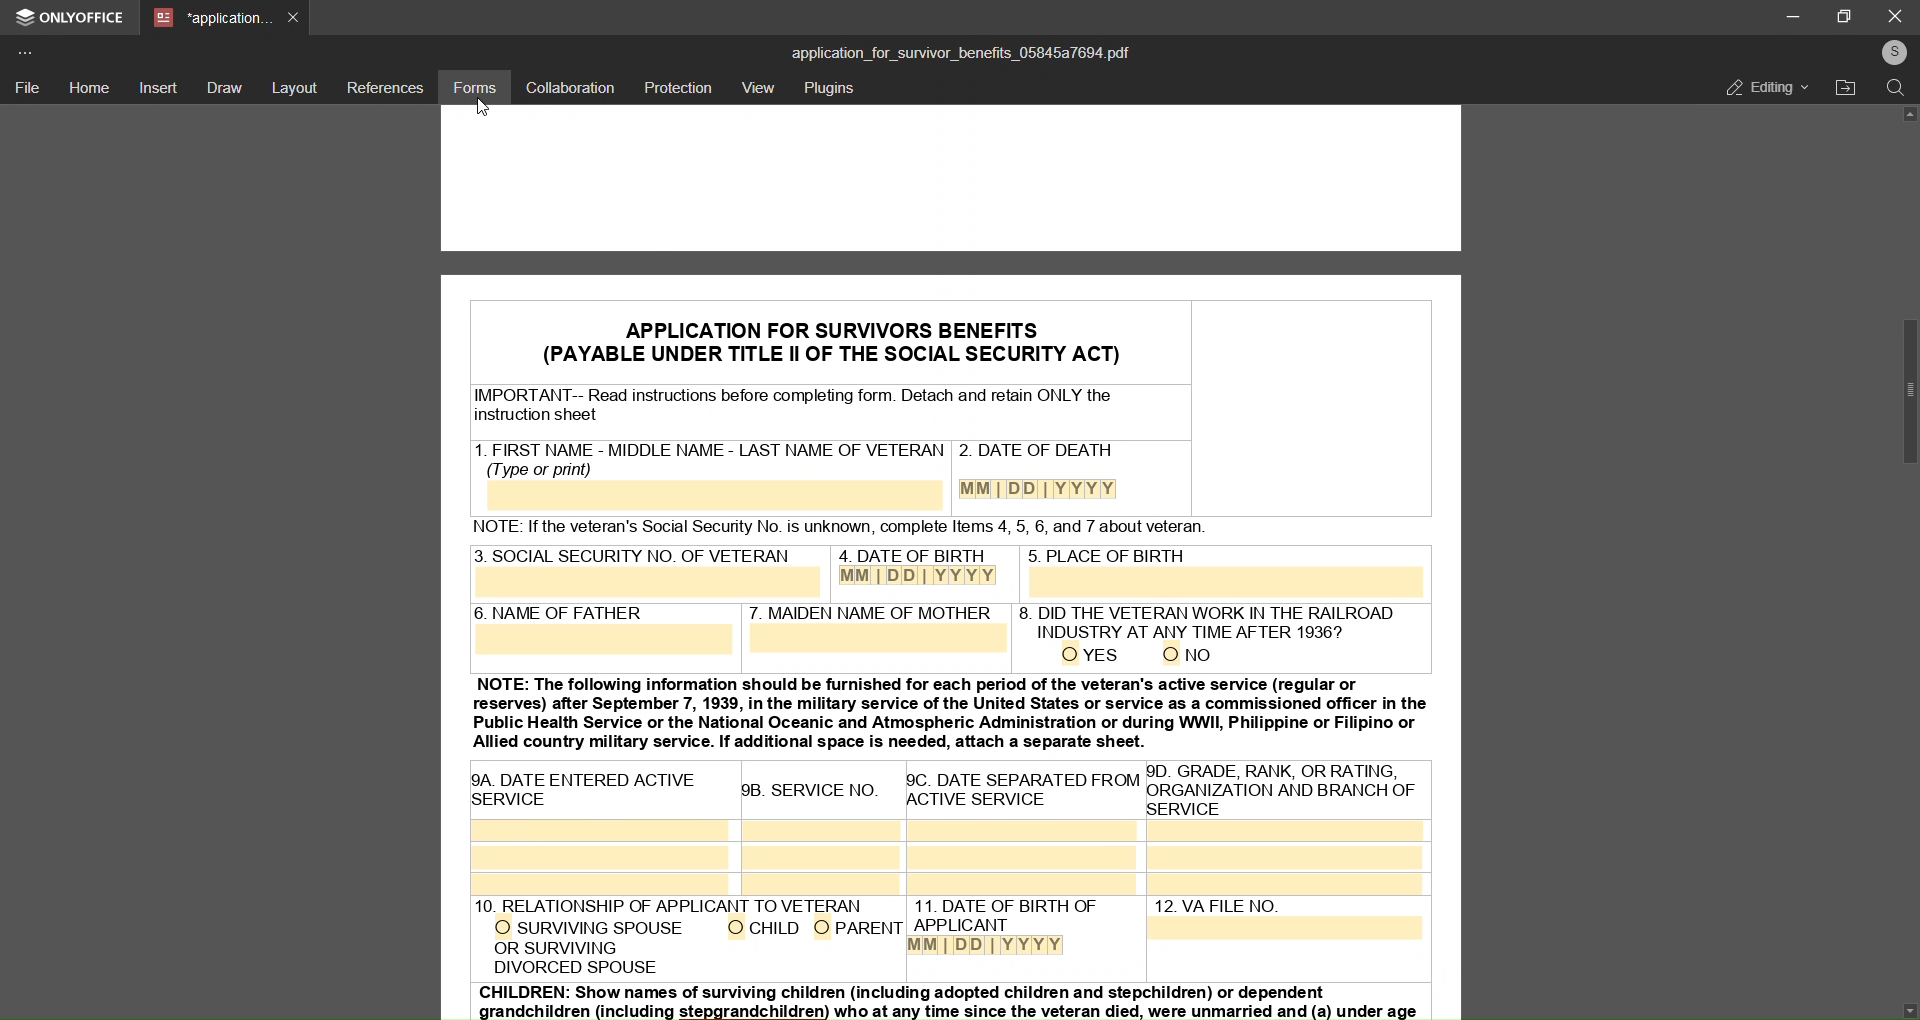 This screenshot has height=1020, width=1920. I want to click on search, so click(1895, 91).